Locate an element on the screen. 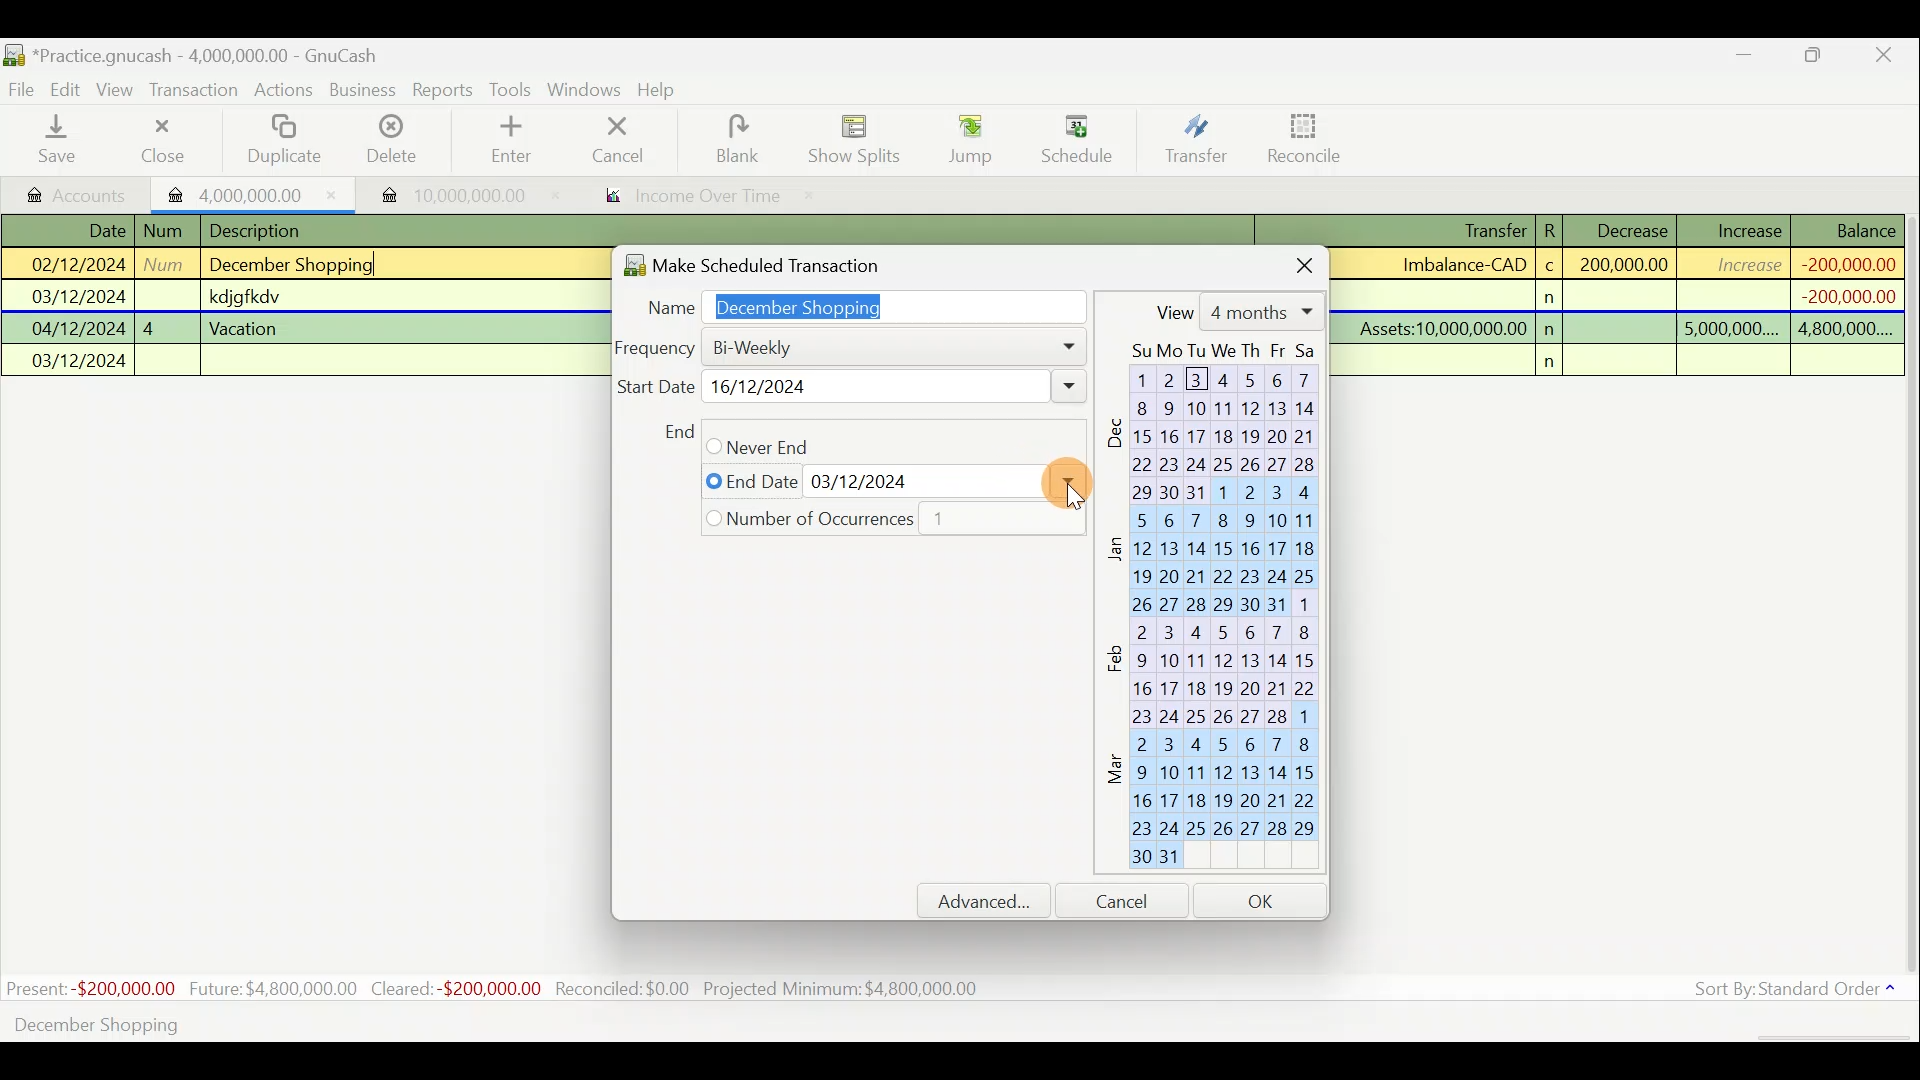  Reports is located at coordinates (443, 90).